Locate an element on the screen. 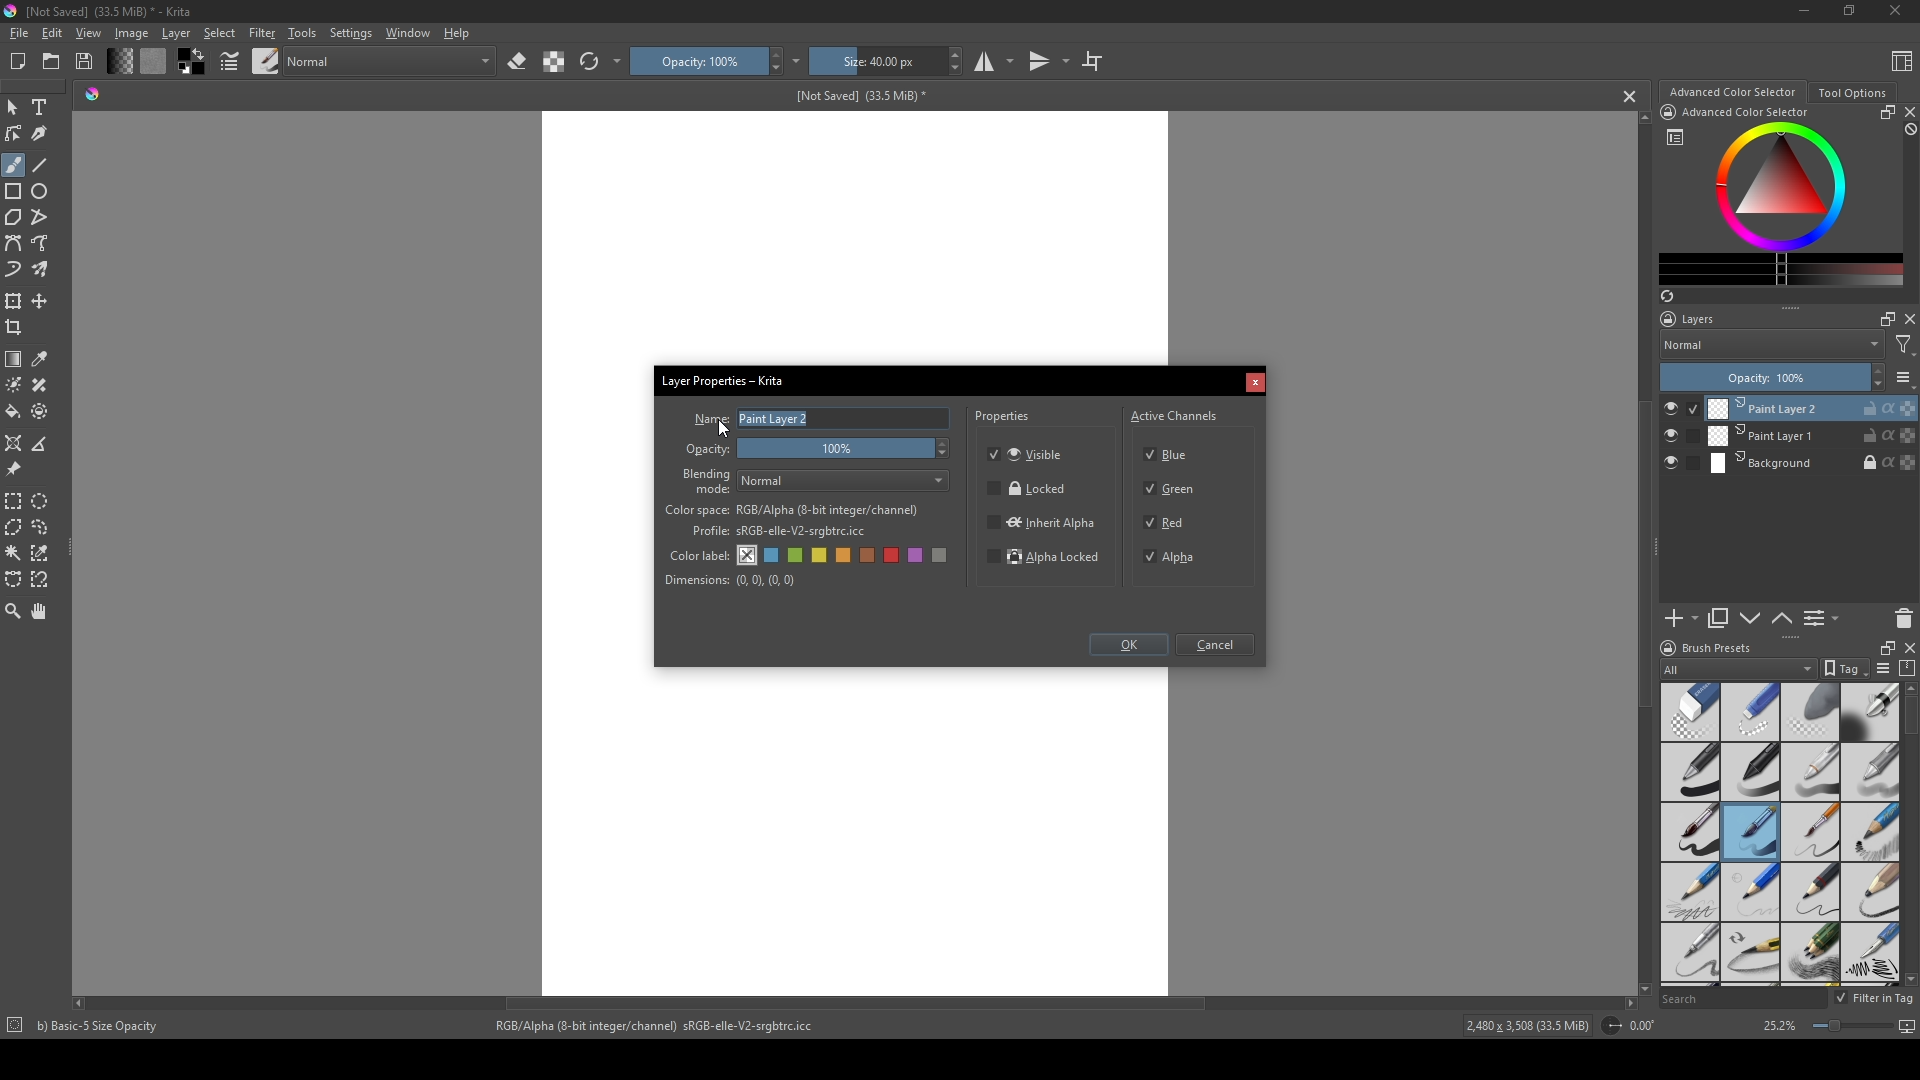 This screenshot has height=1080, width=1920. Layer is located at coordinates (176, 33).